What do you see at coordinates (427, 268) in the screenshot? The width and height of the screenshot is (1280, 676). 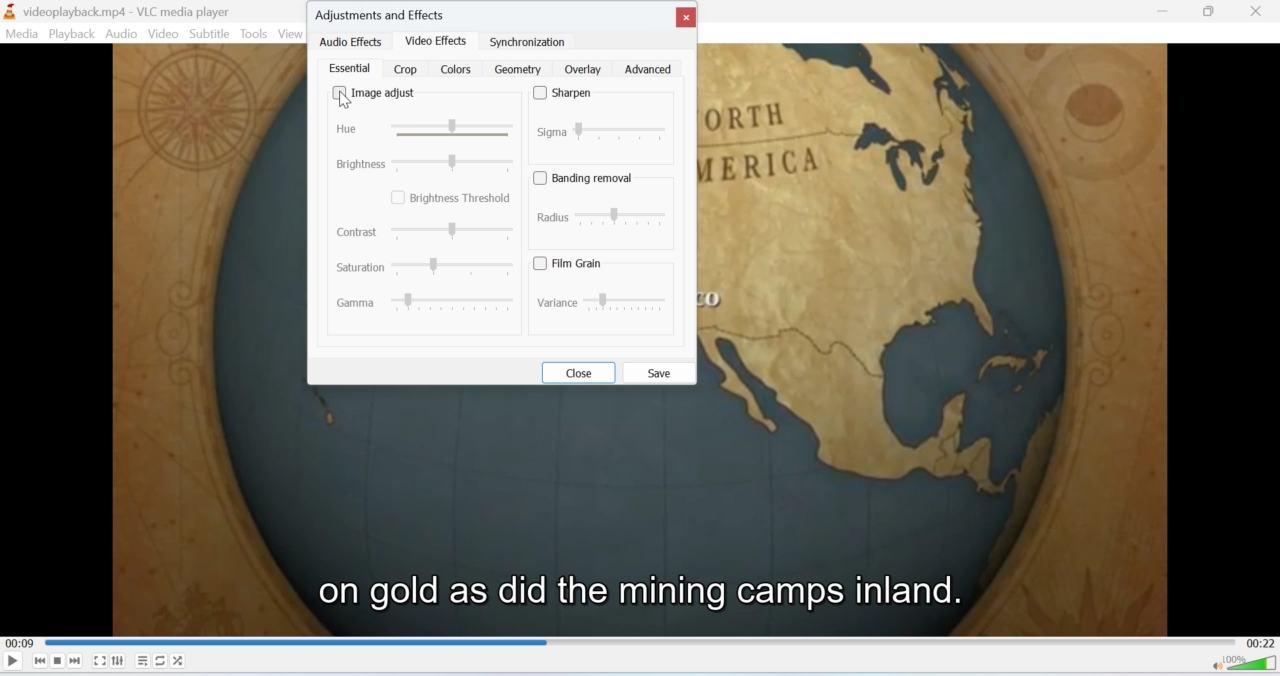 I see `Saturation` at bounding box center [427, 268].